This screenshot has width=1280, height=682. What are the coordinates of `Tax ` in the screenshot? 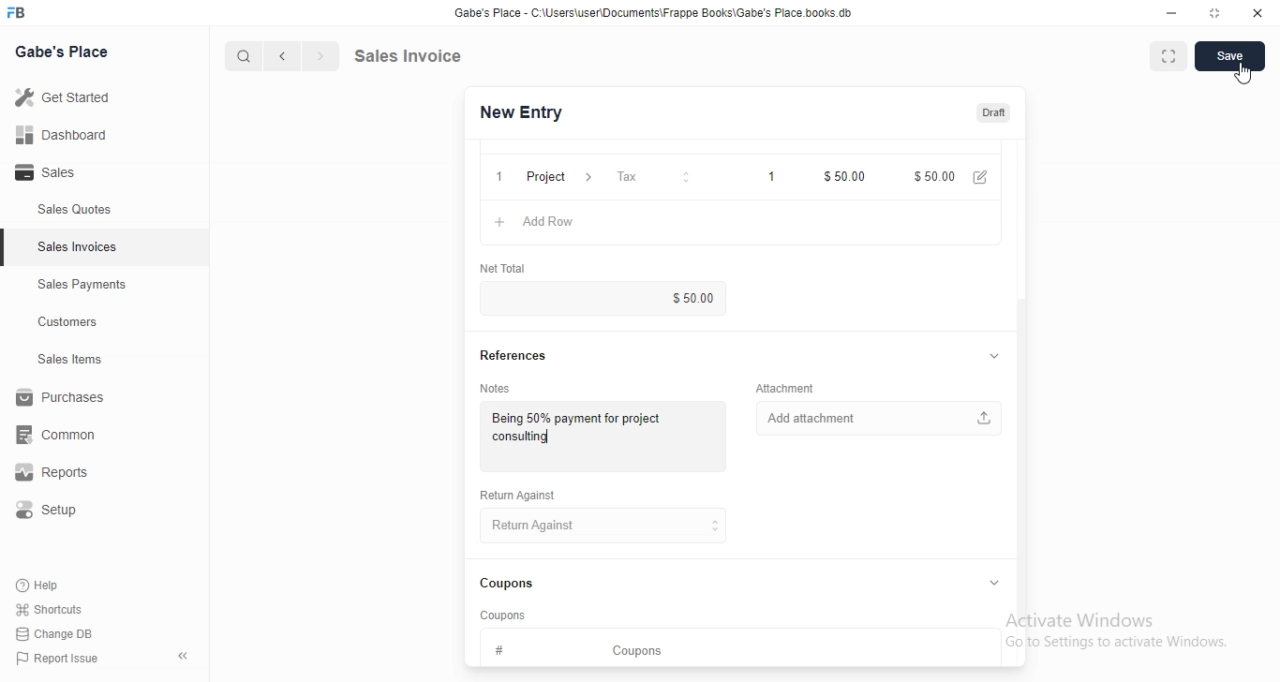 It's located at (646, 176).